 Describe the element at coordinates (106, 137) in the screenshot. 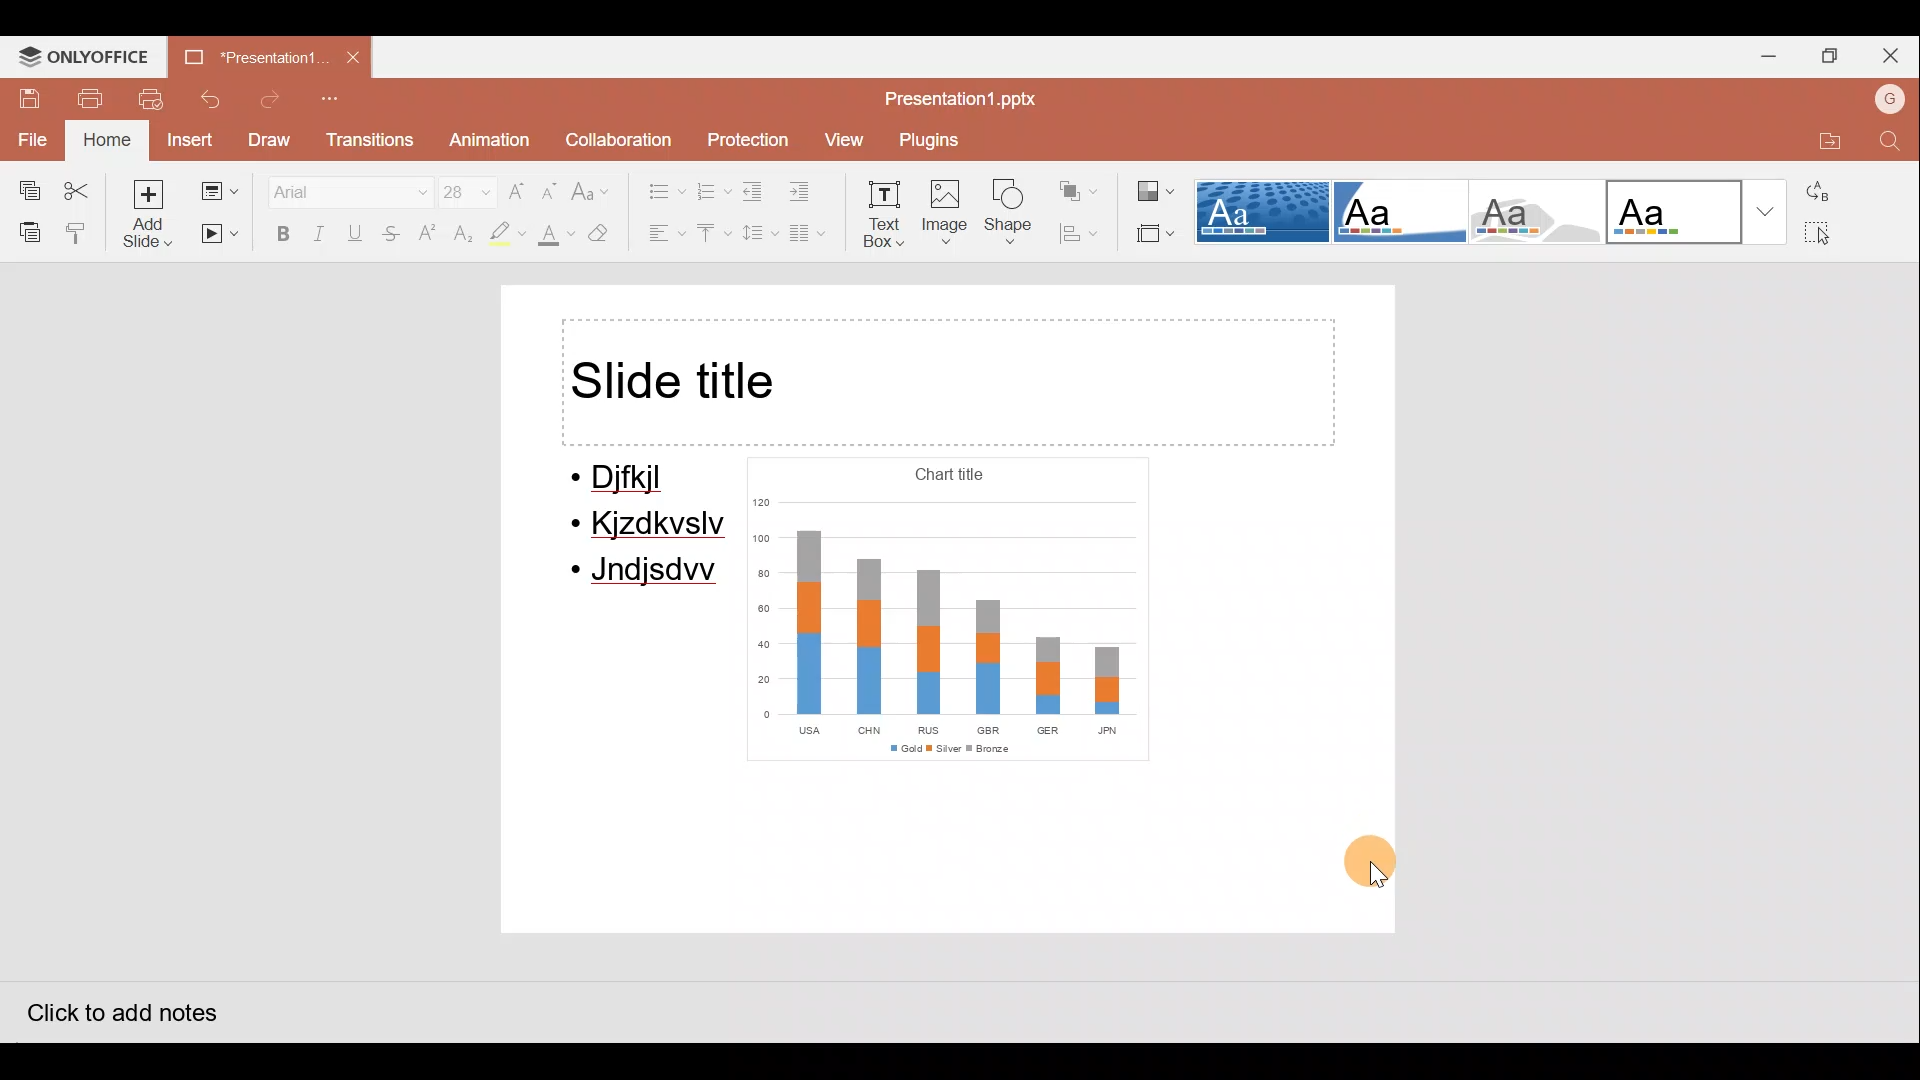

I see `Home` at that location.